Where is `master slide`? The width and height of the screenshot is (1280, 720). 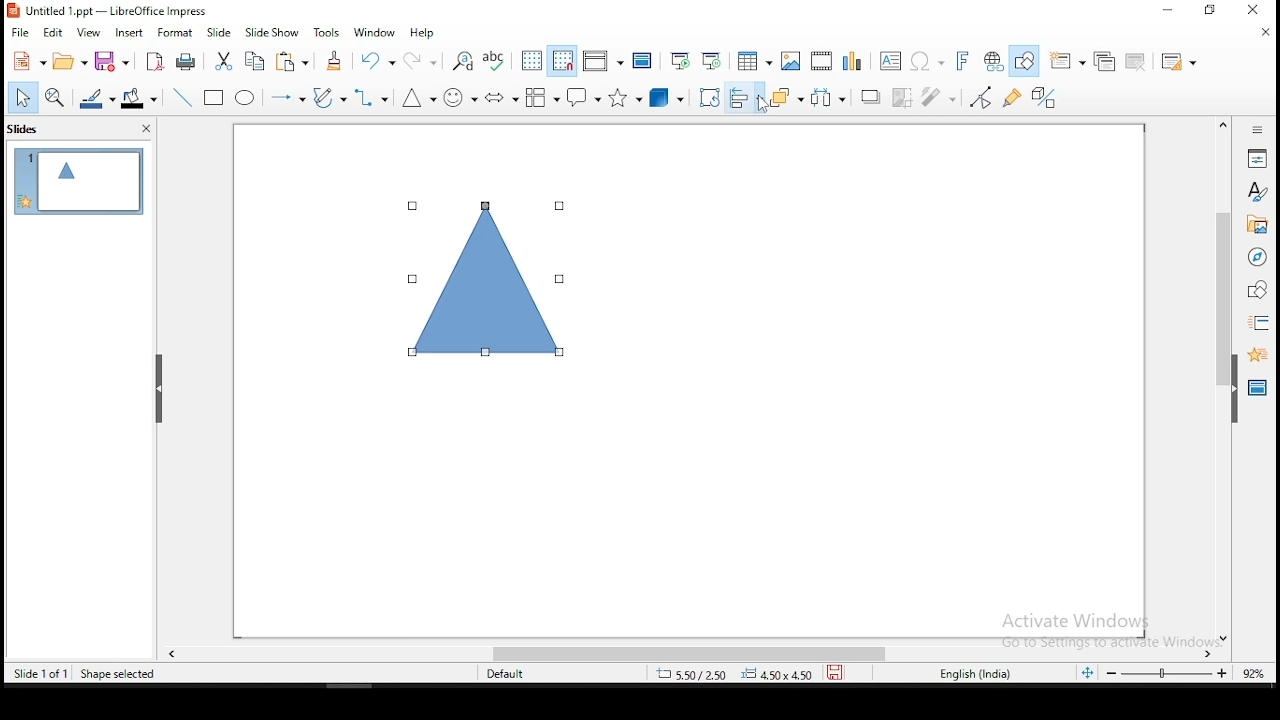
master slide is located at coordinates (643, 61).